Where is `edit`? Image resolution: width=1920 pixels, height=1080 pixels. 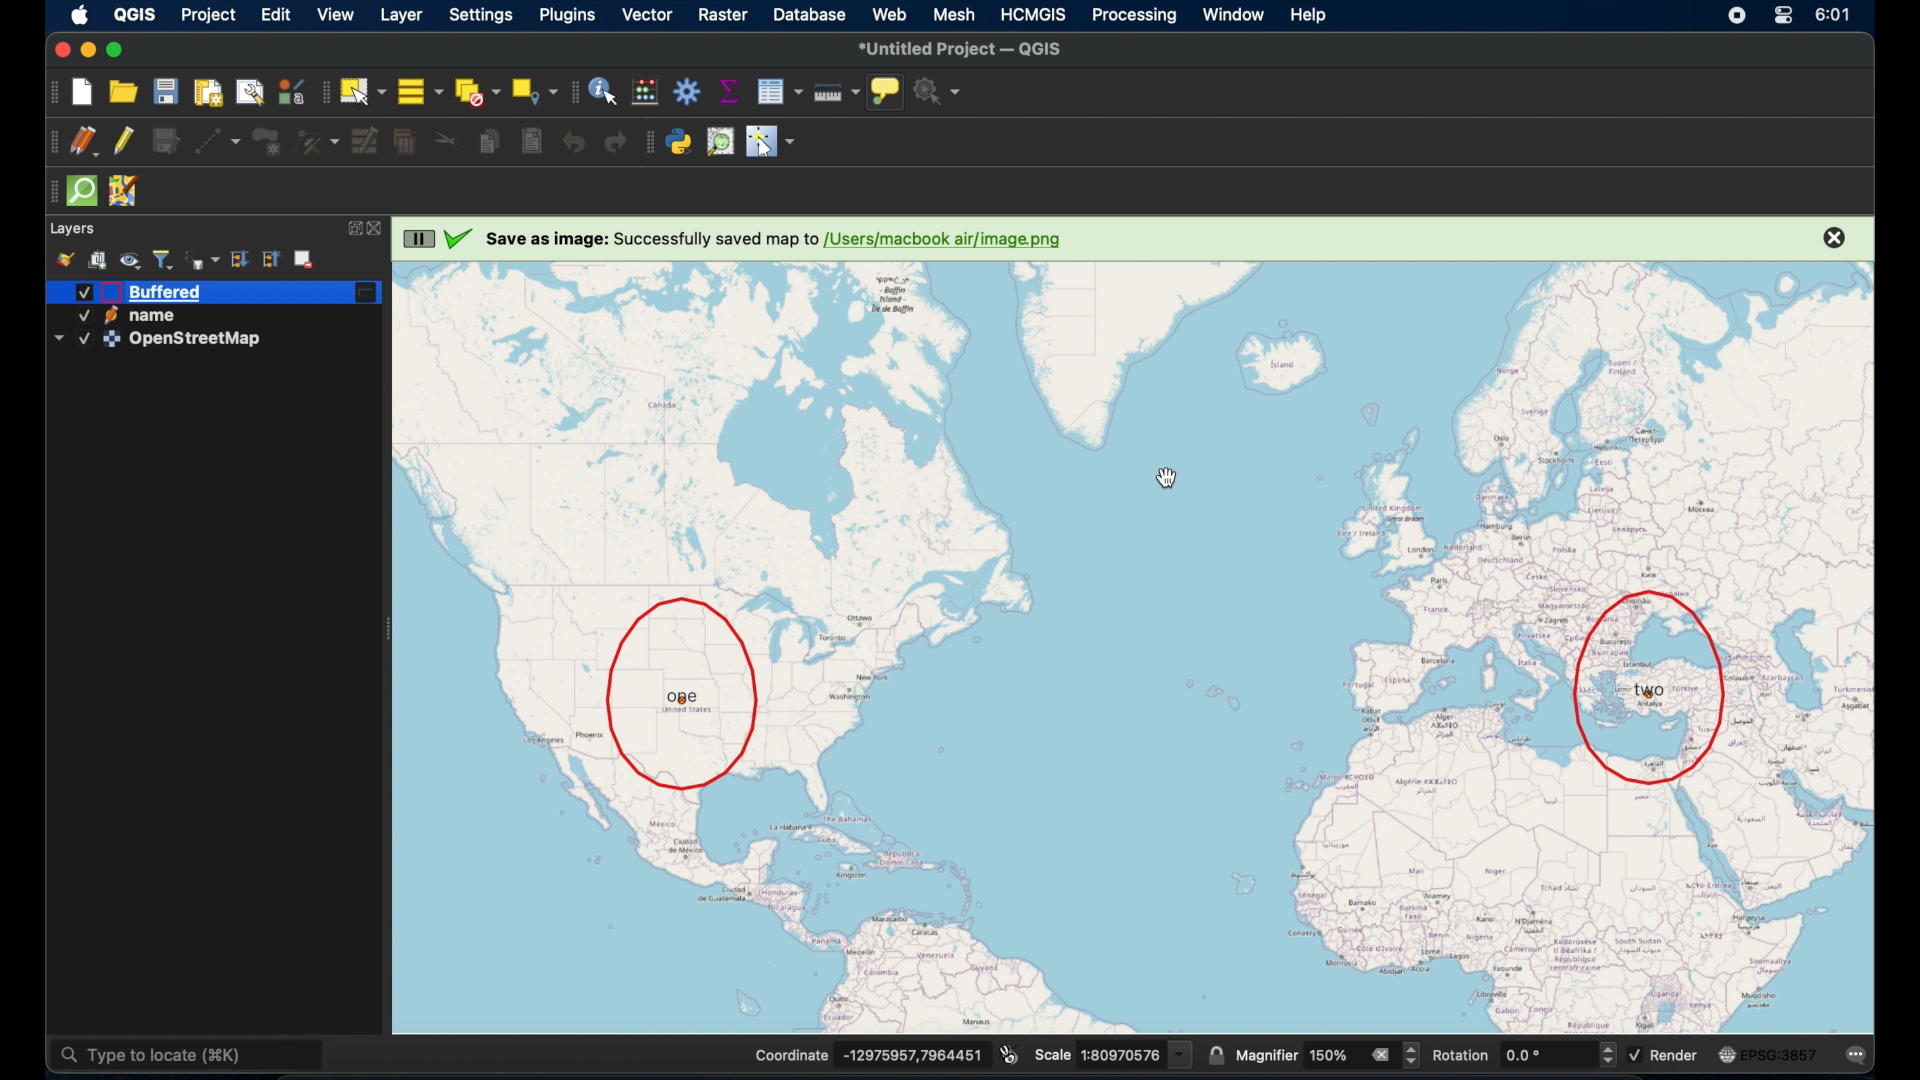 edit is located at coordinates (278, 15).